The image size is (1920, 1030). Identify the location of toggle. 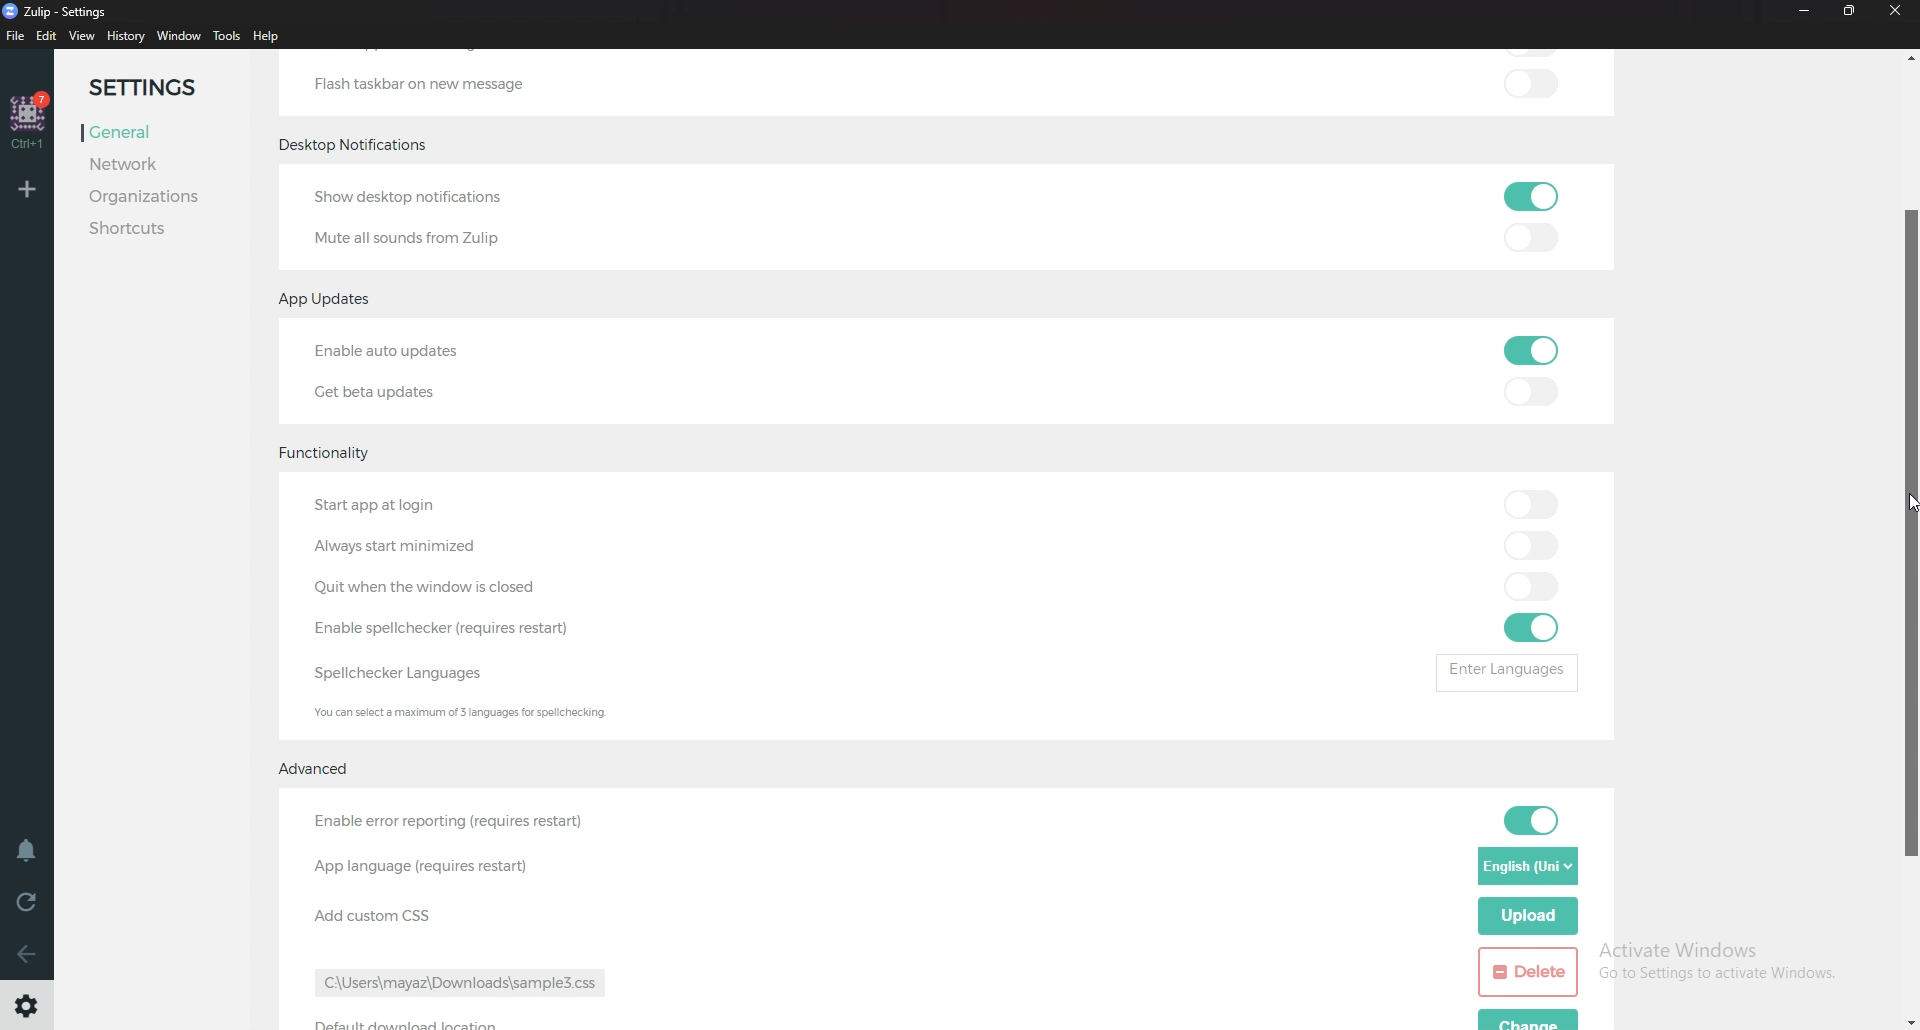
(1532, 586).